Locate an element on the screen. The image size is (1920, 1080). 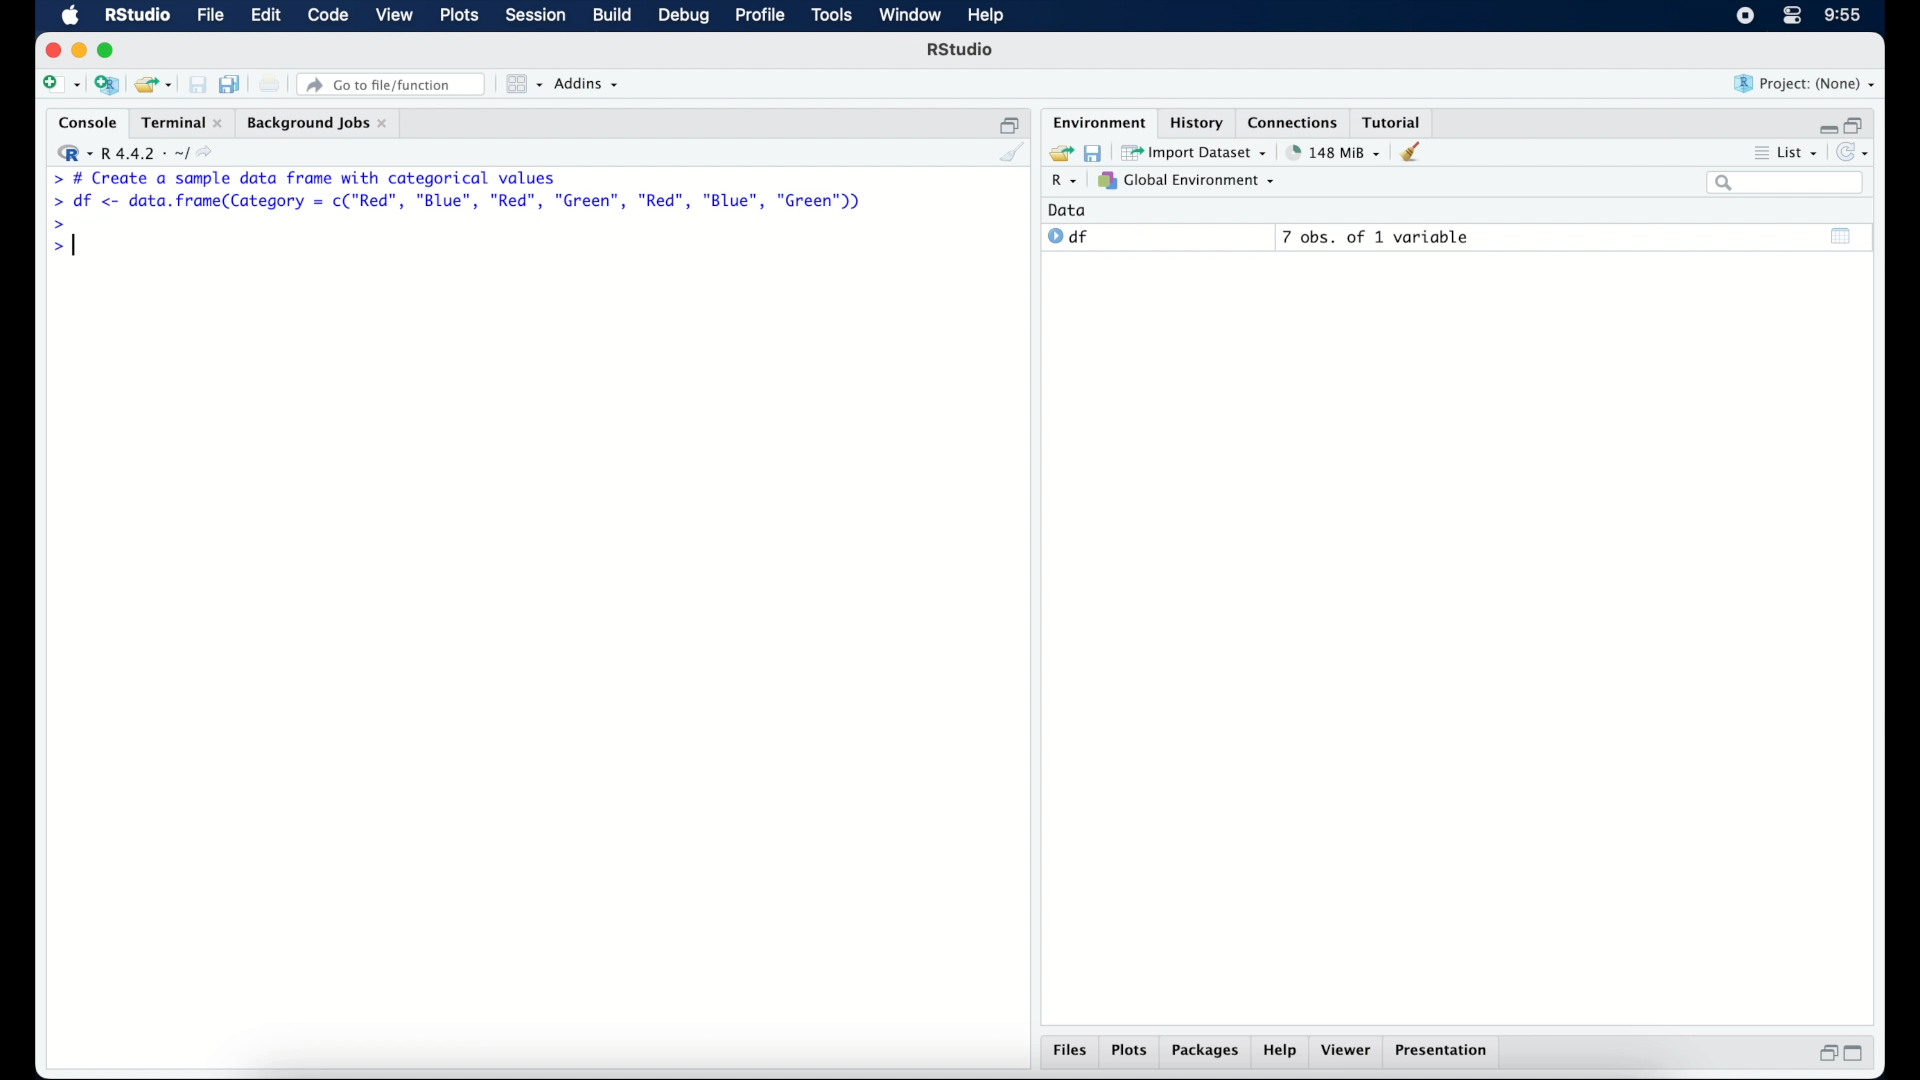
load workspace is located at coordinates (1058, 150).